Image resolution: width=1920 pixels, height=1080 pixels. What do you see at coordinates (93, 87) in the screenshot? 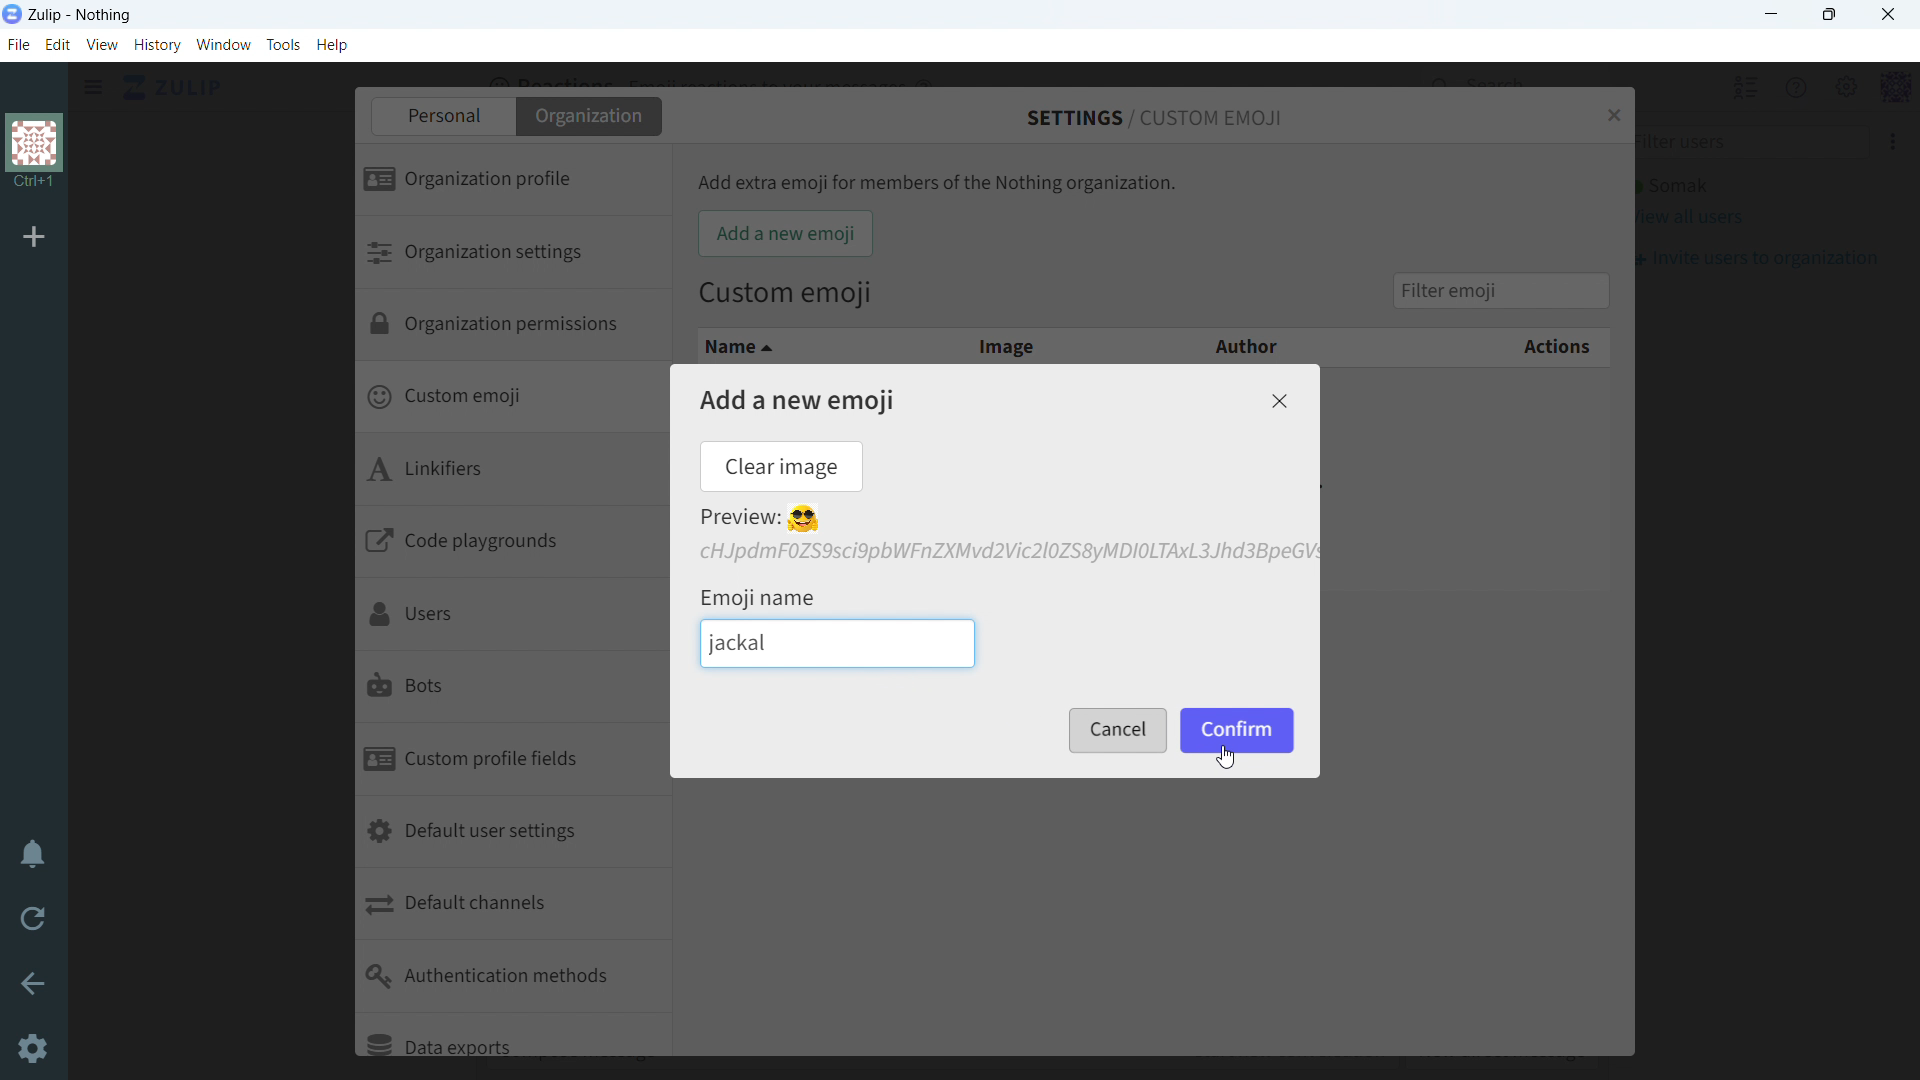
I see `open sidebar menu` at bounding box center [93, 87].